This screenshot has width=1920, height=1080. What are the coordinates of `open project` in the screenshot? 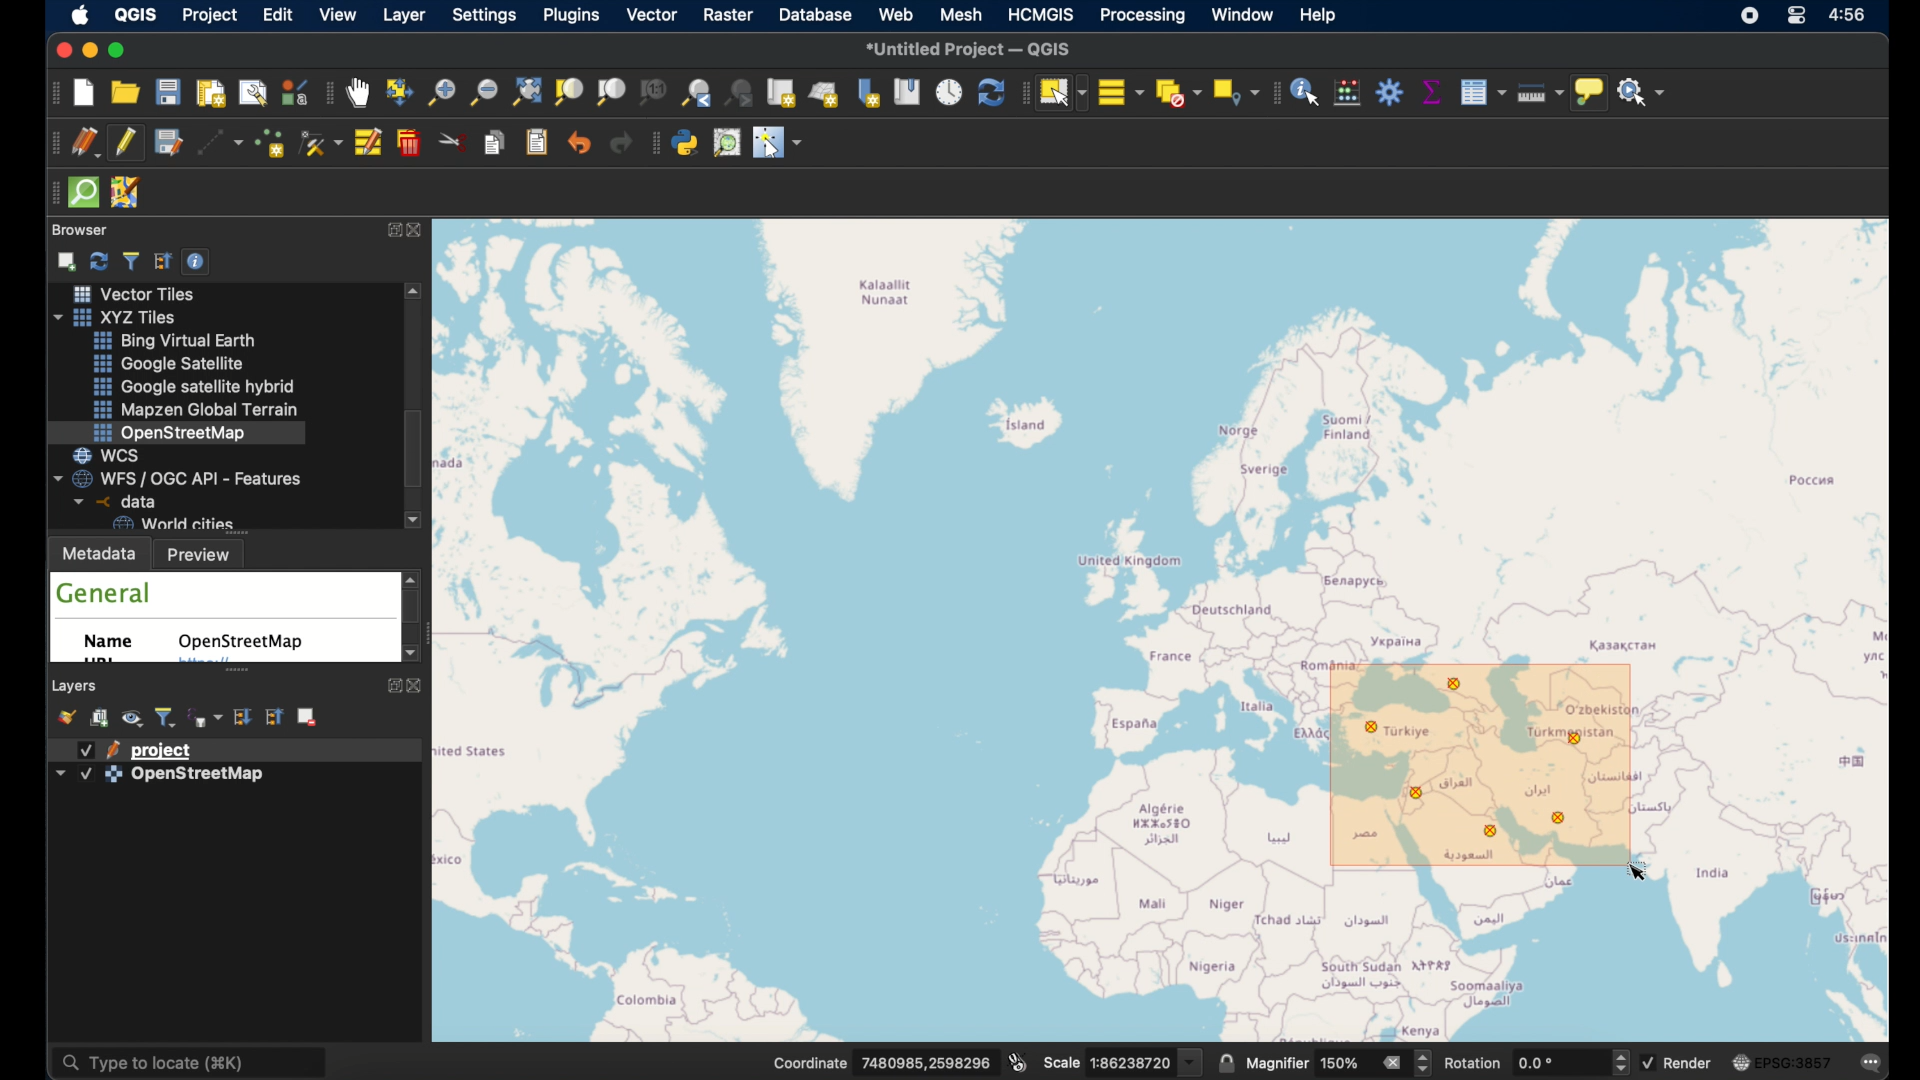 It's located at (124, 92).